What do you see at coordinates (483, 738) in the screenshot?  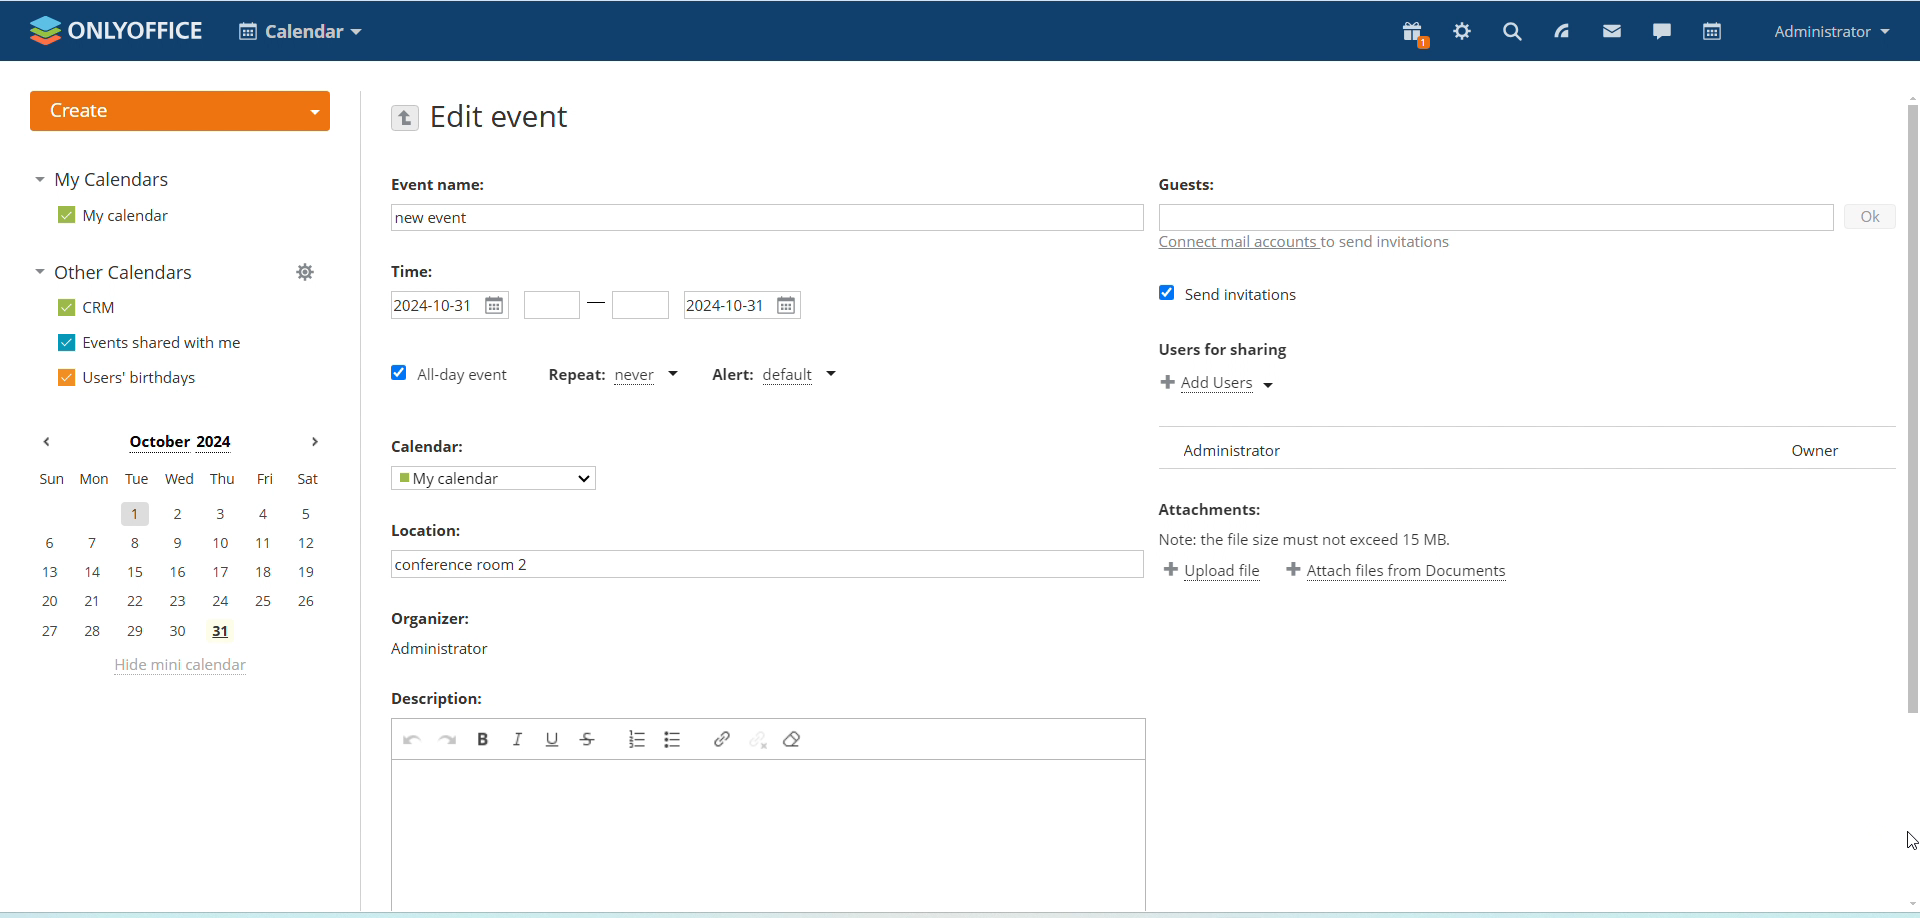 I see `bold` at bounding box center [483, 738].